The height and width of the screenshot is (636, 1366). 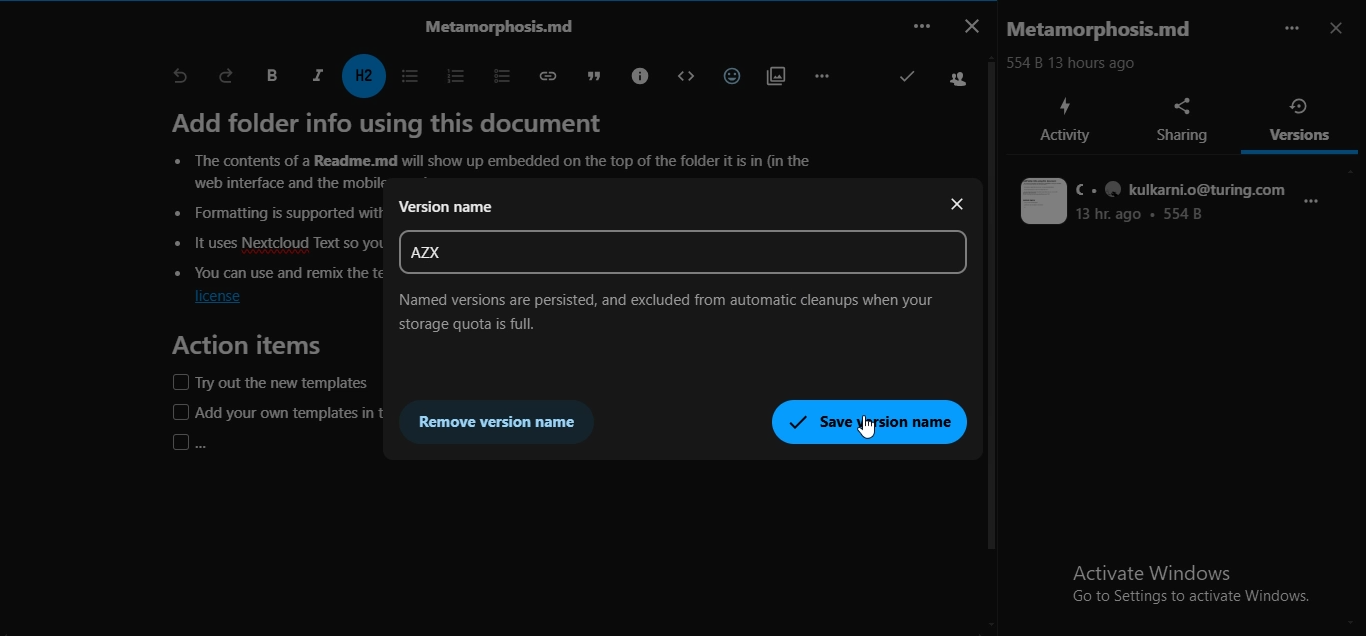 I want to click on block, so click(x=681, y=76).